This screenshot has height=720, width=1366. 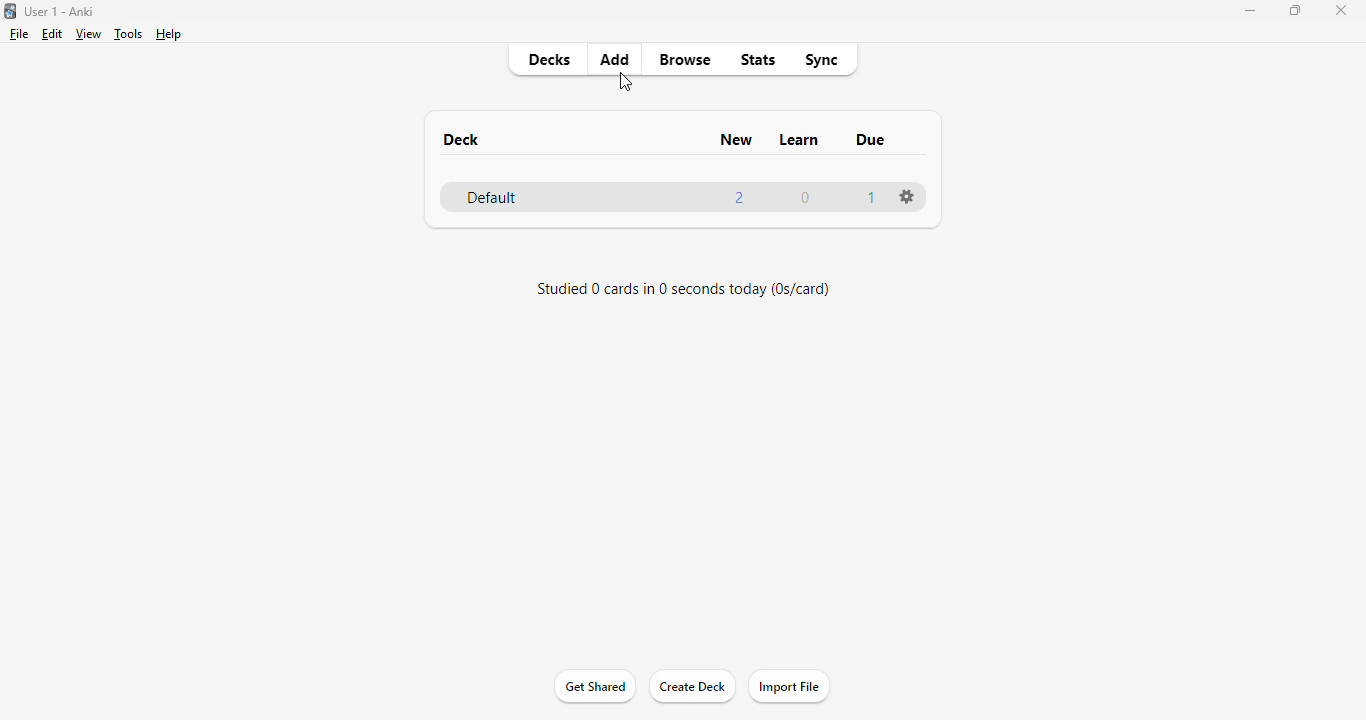 I want to click on view, so click(x=89, y=35).